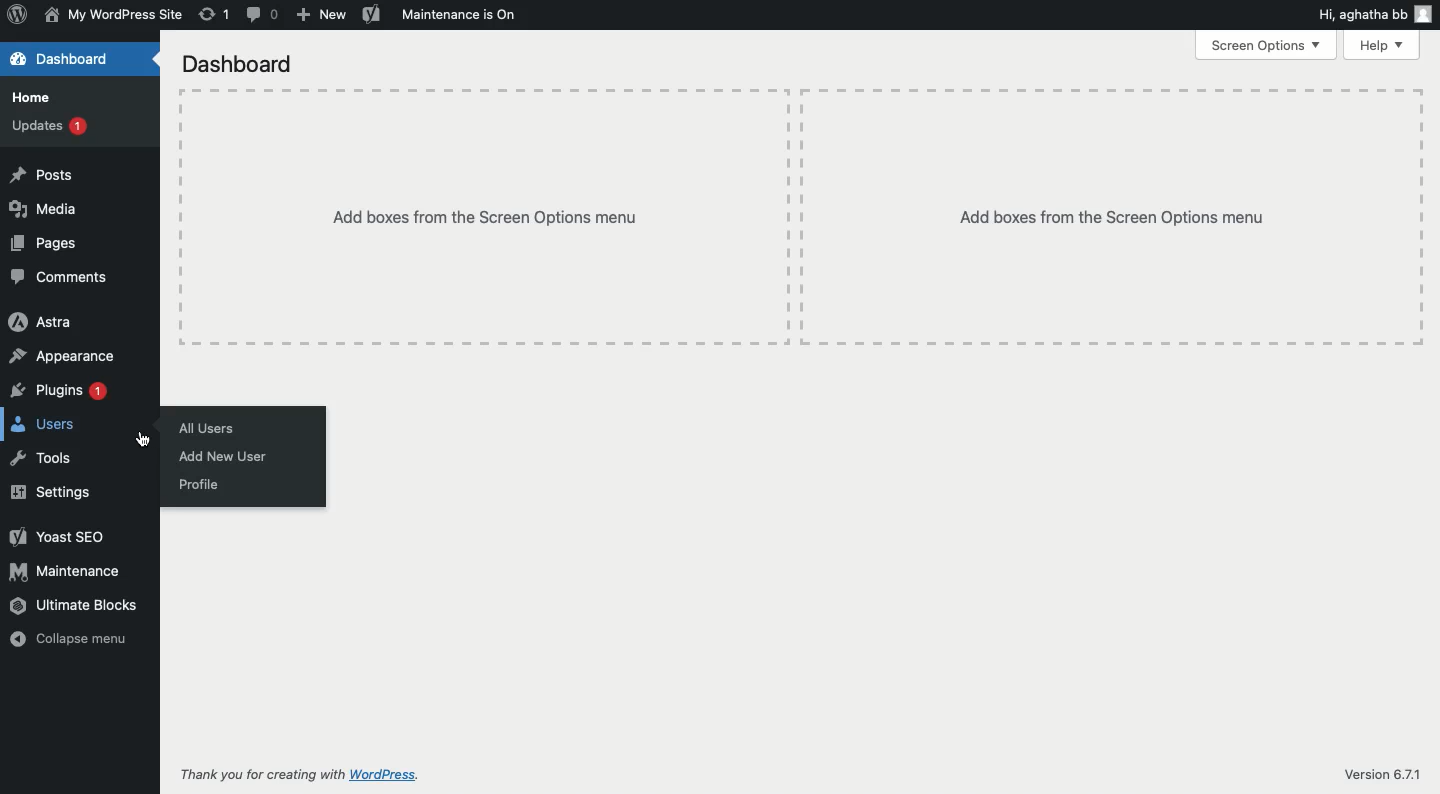 The height and width of the screenshot is (794, 1440). Describe the element at coordinates (322, 15) in the screenshot. I see `New` at that location.